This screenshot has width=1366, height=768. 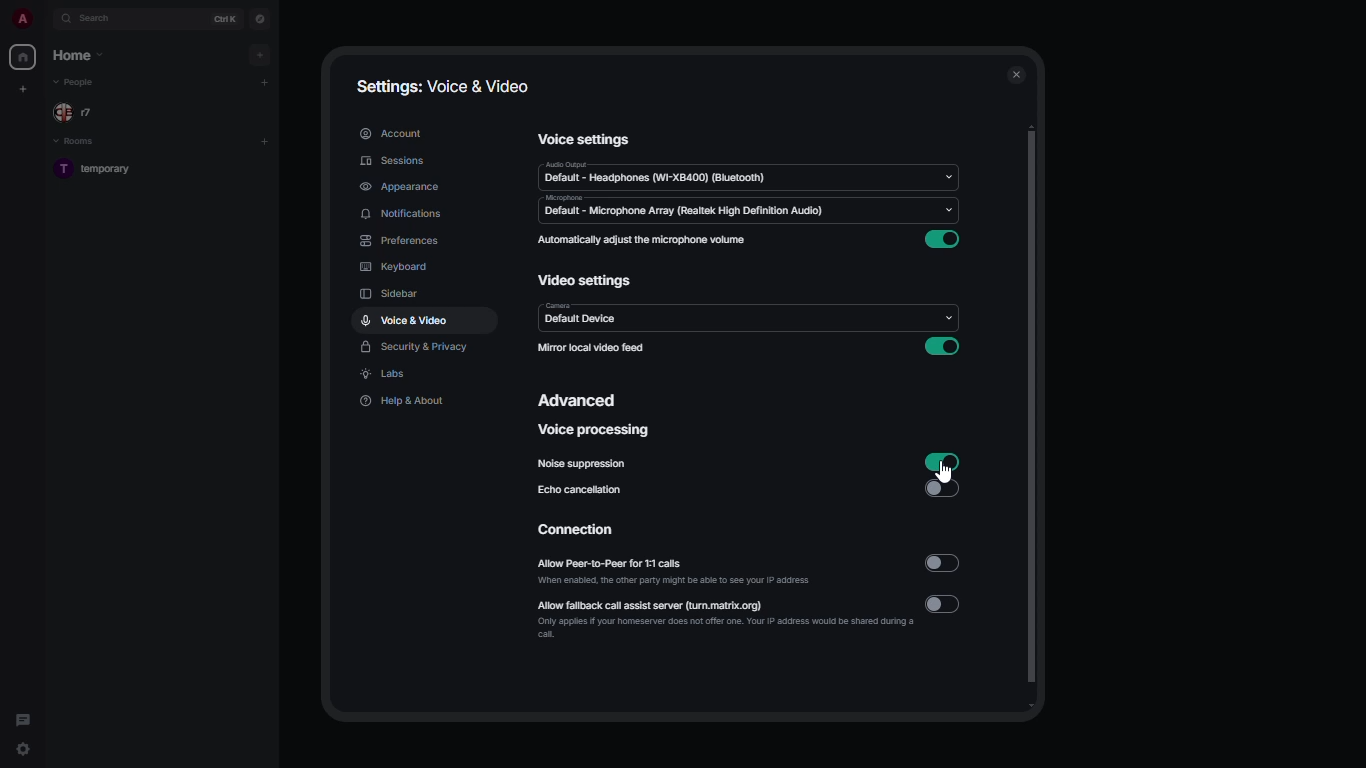 What do you see at coordinates (24, 18) in the screenshot?
I see `profile` at bounding box center [24, 18].